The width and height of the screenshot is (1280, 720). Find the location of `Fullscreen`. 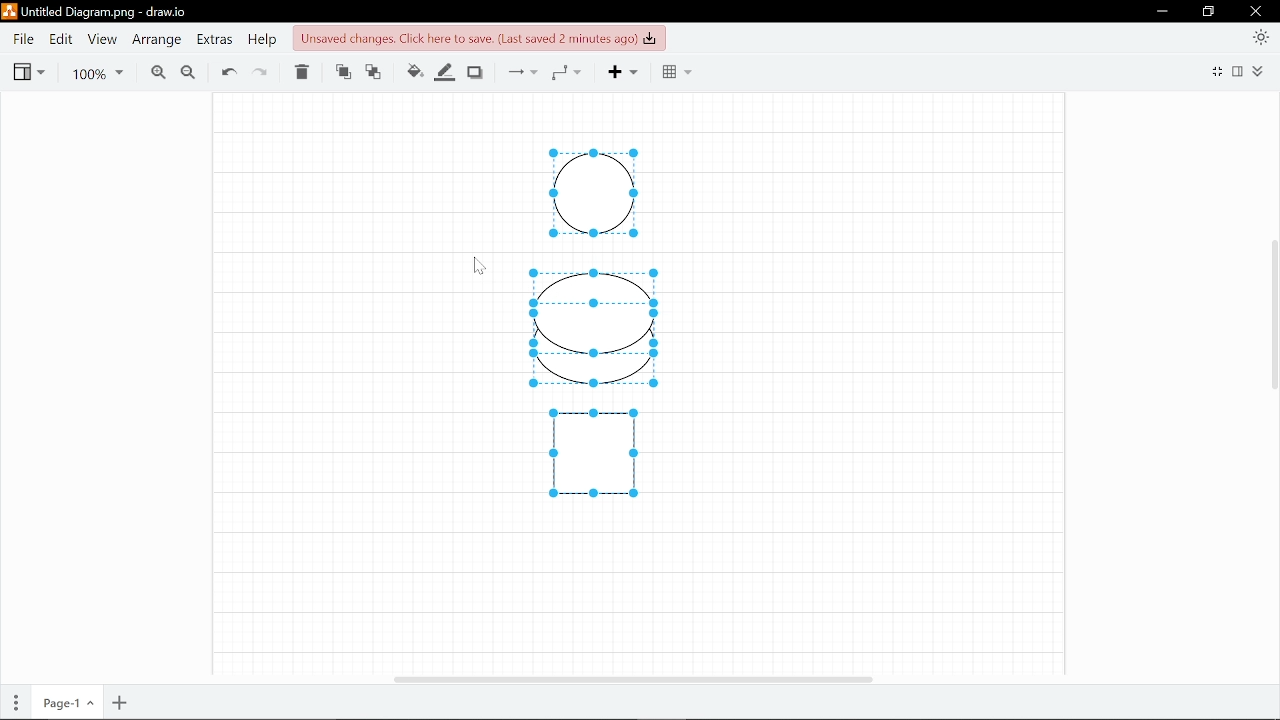

Fullscreen is located at coordinates (1215, 73).